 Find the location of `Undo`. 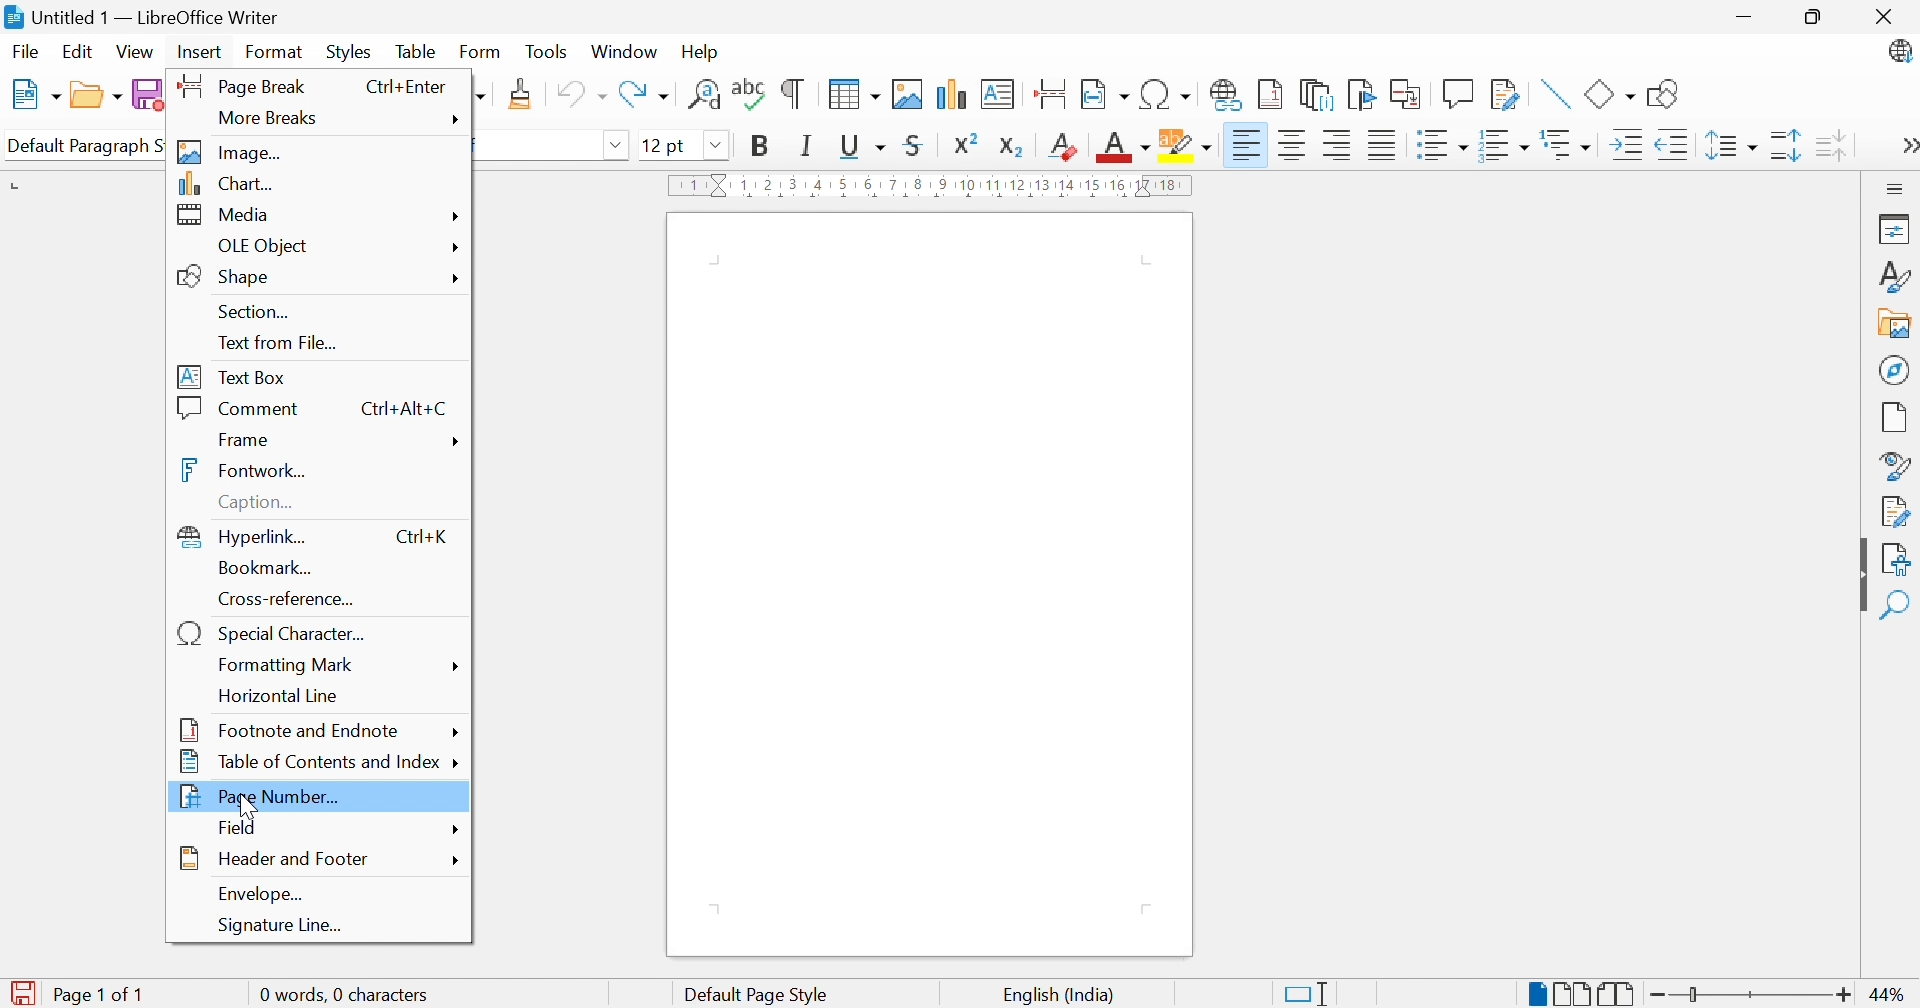

Undo is located at coordinates (582, 95).